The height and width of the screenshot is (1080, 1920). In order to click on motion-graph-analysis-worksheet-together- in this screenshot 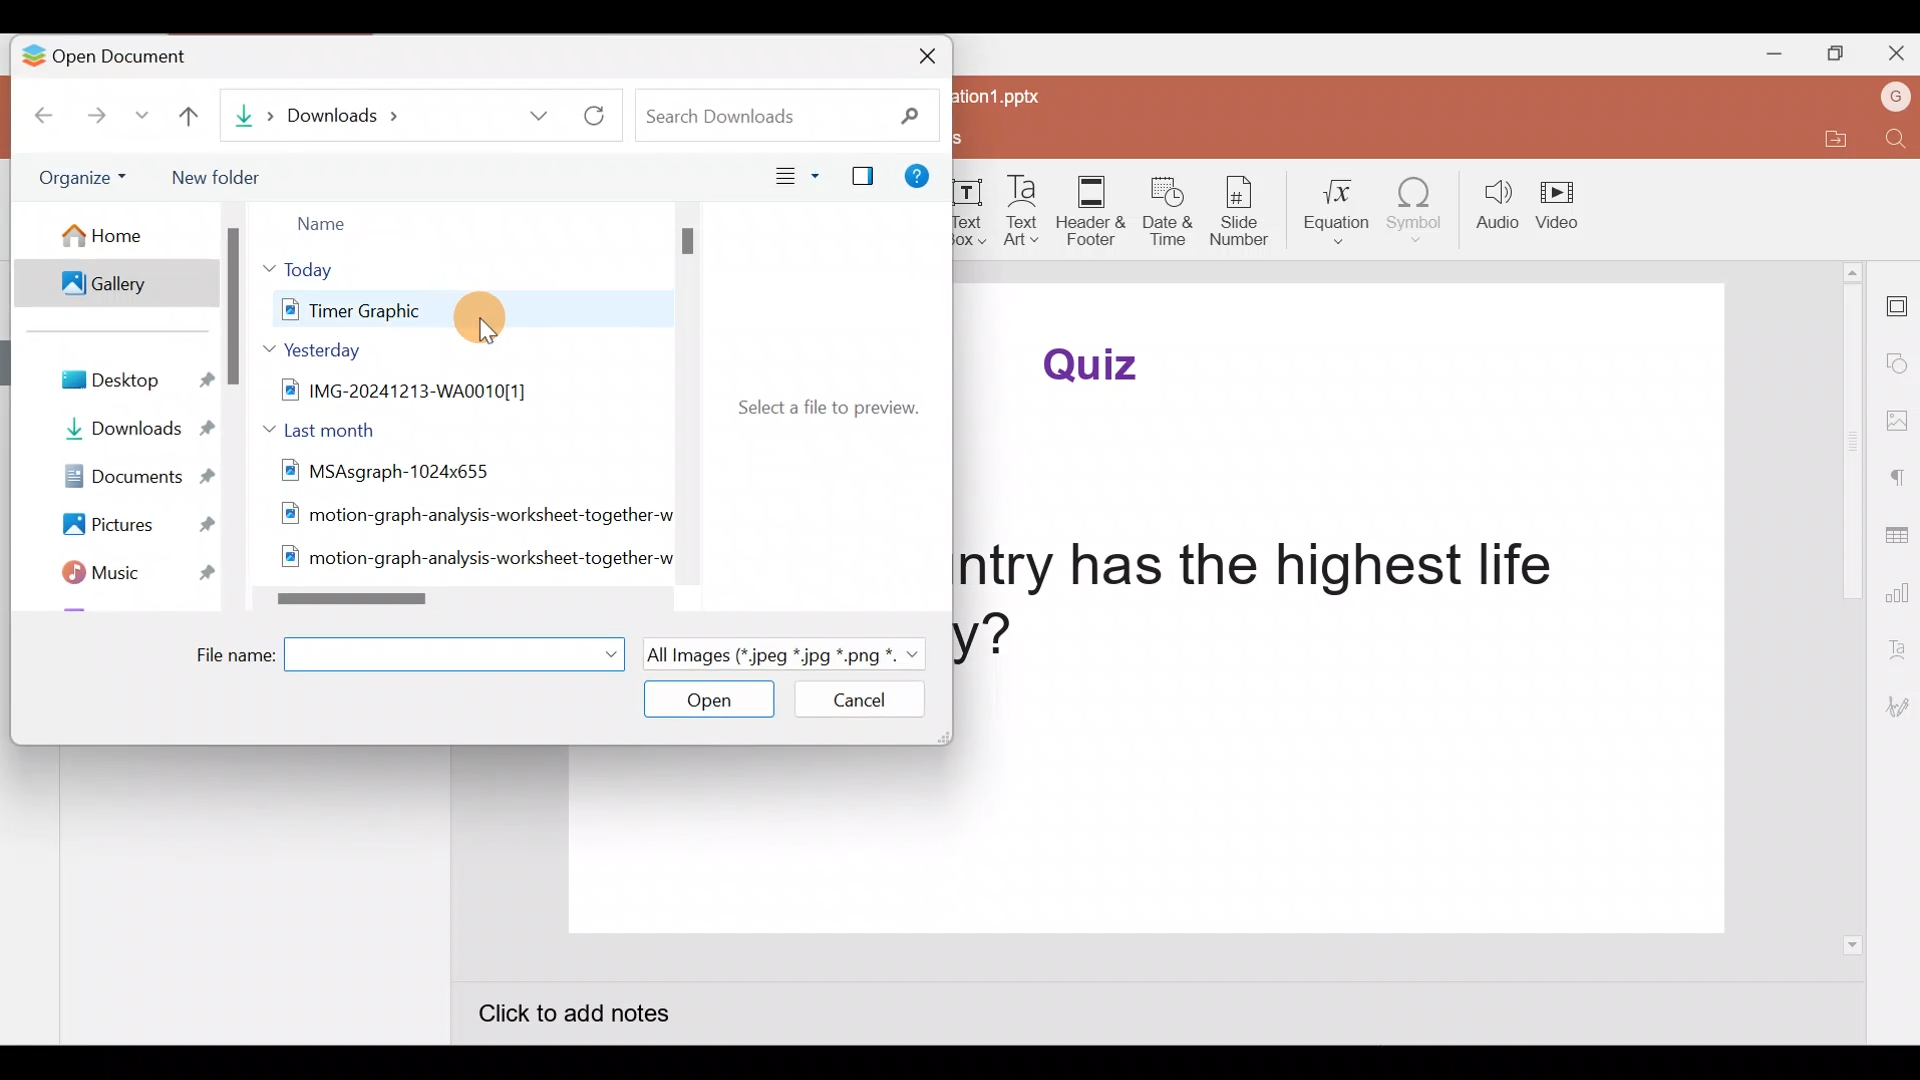, I will do `click(466, 518)`.